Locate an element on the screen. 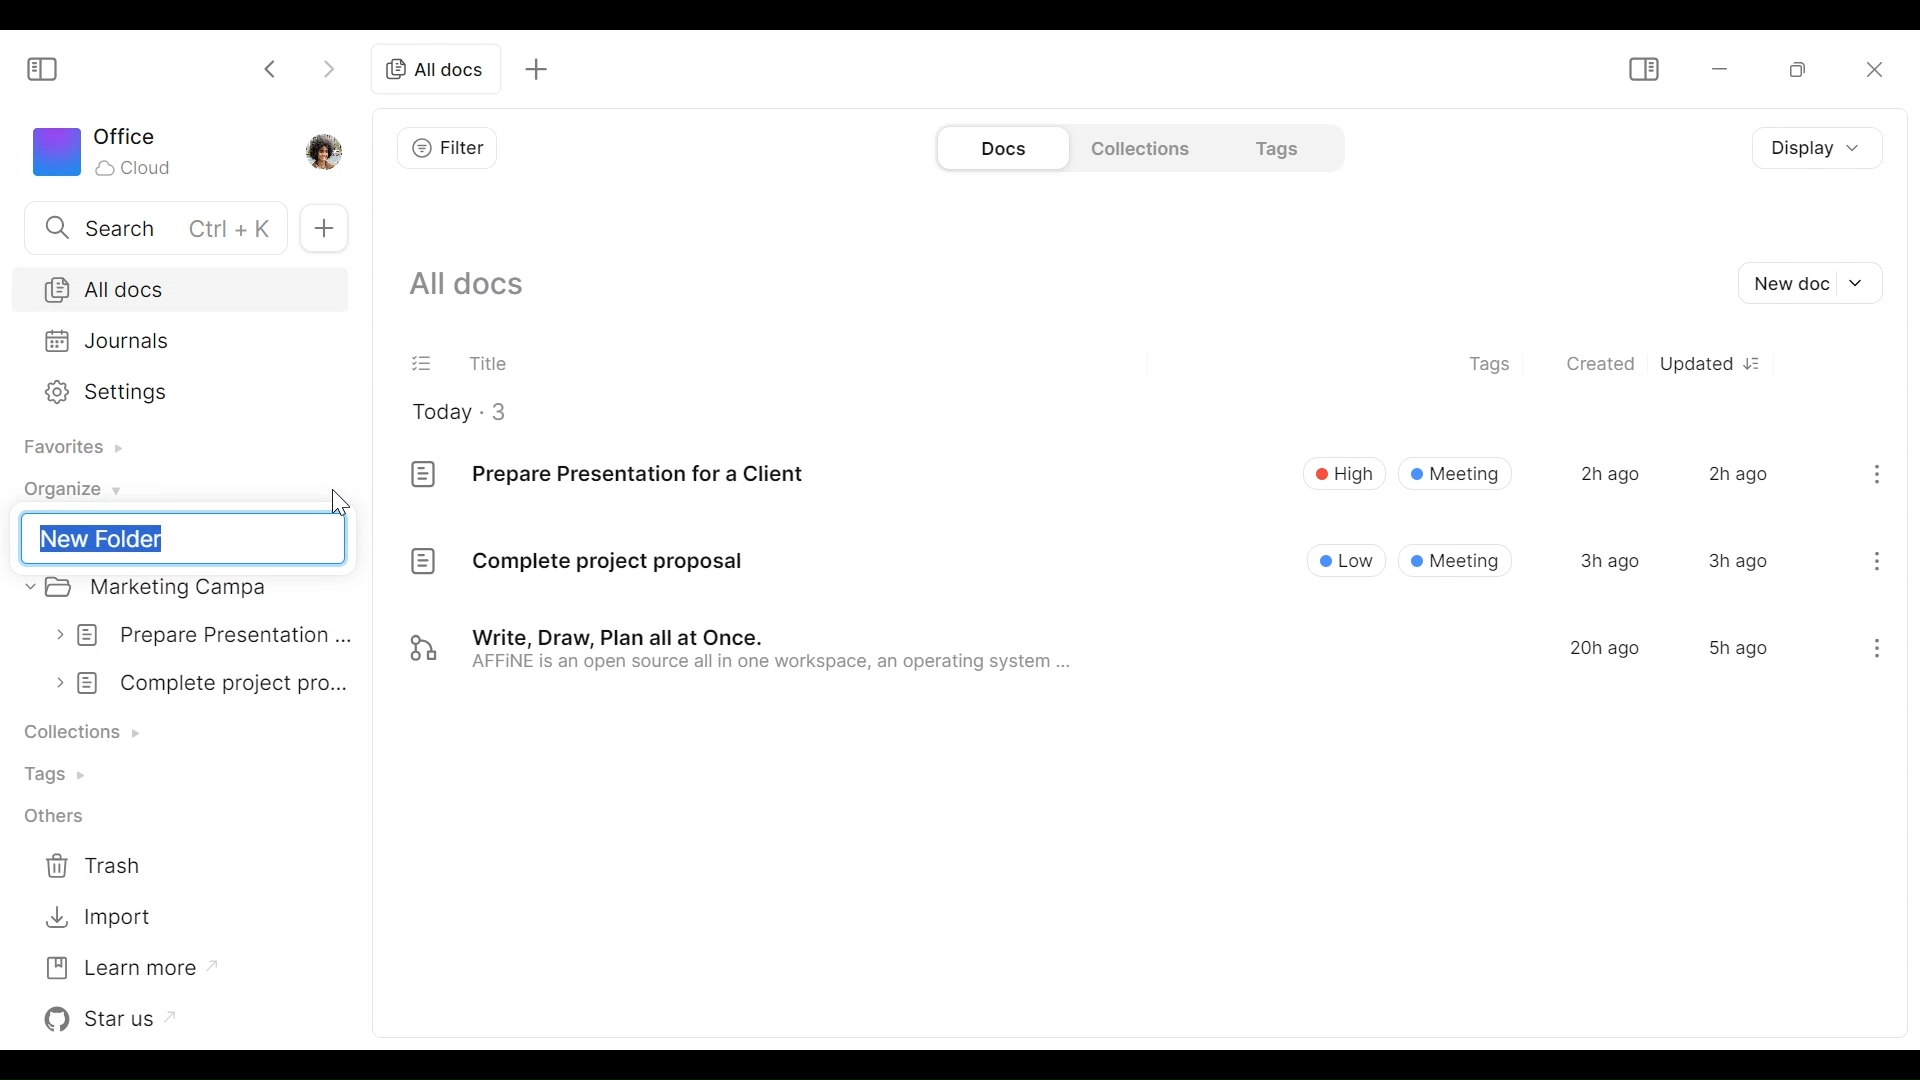  menu icon is located at coordinates (1874, 652).